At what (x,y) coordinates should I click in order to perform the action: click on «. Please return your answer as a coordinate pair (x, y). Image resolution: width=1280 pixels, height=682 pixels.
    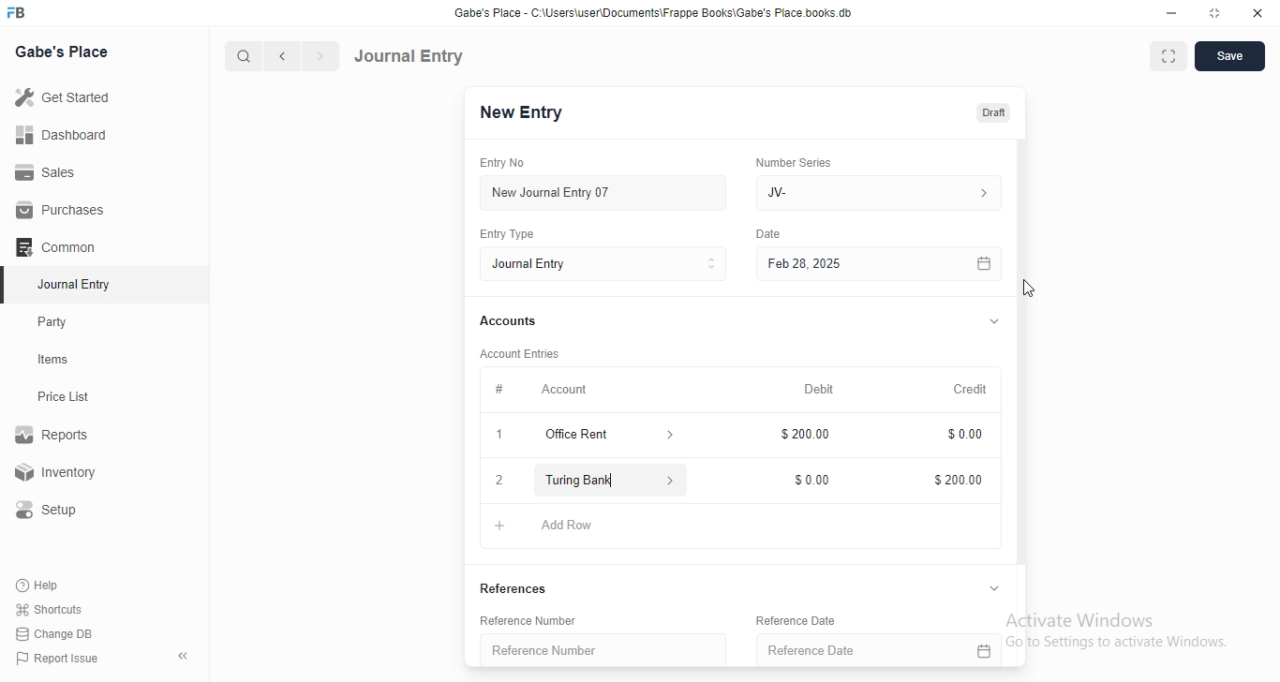
    Looking at the image, I should click on (185, 657).